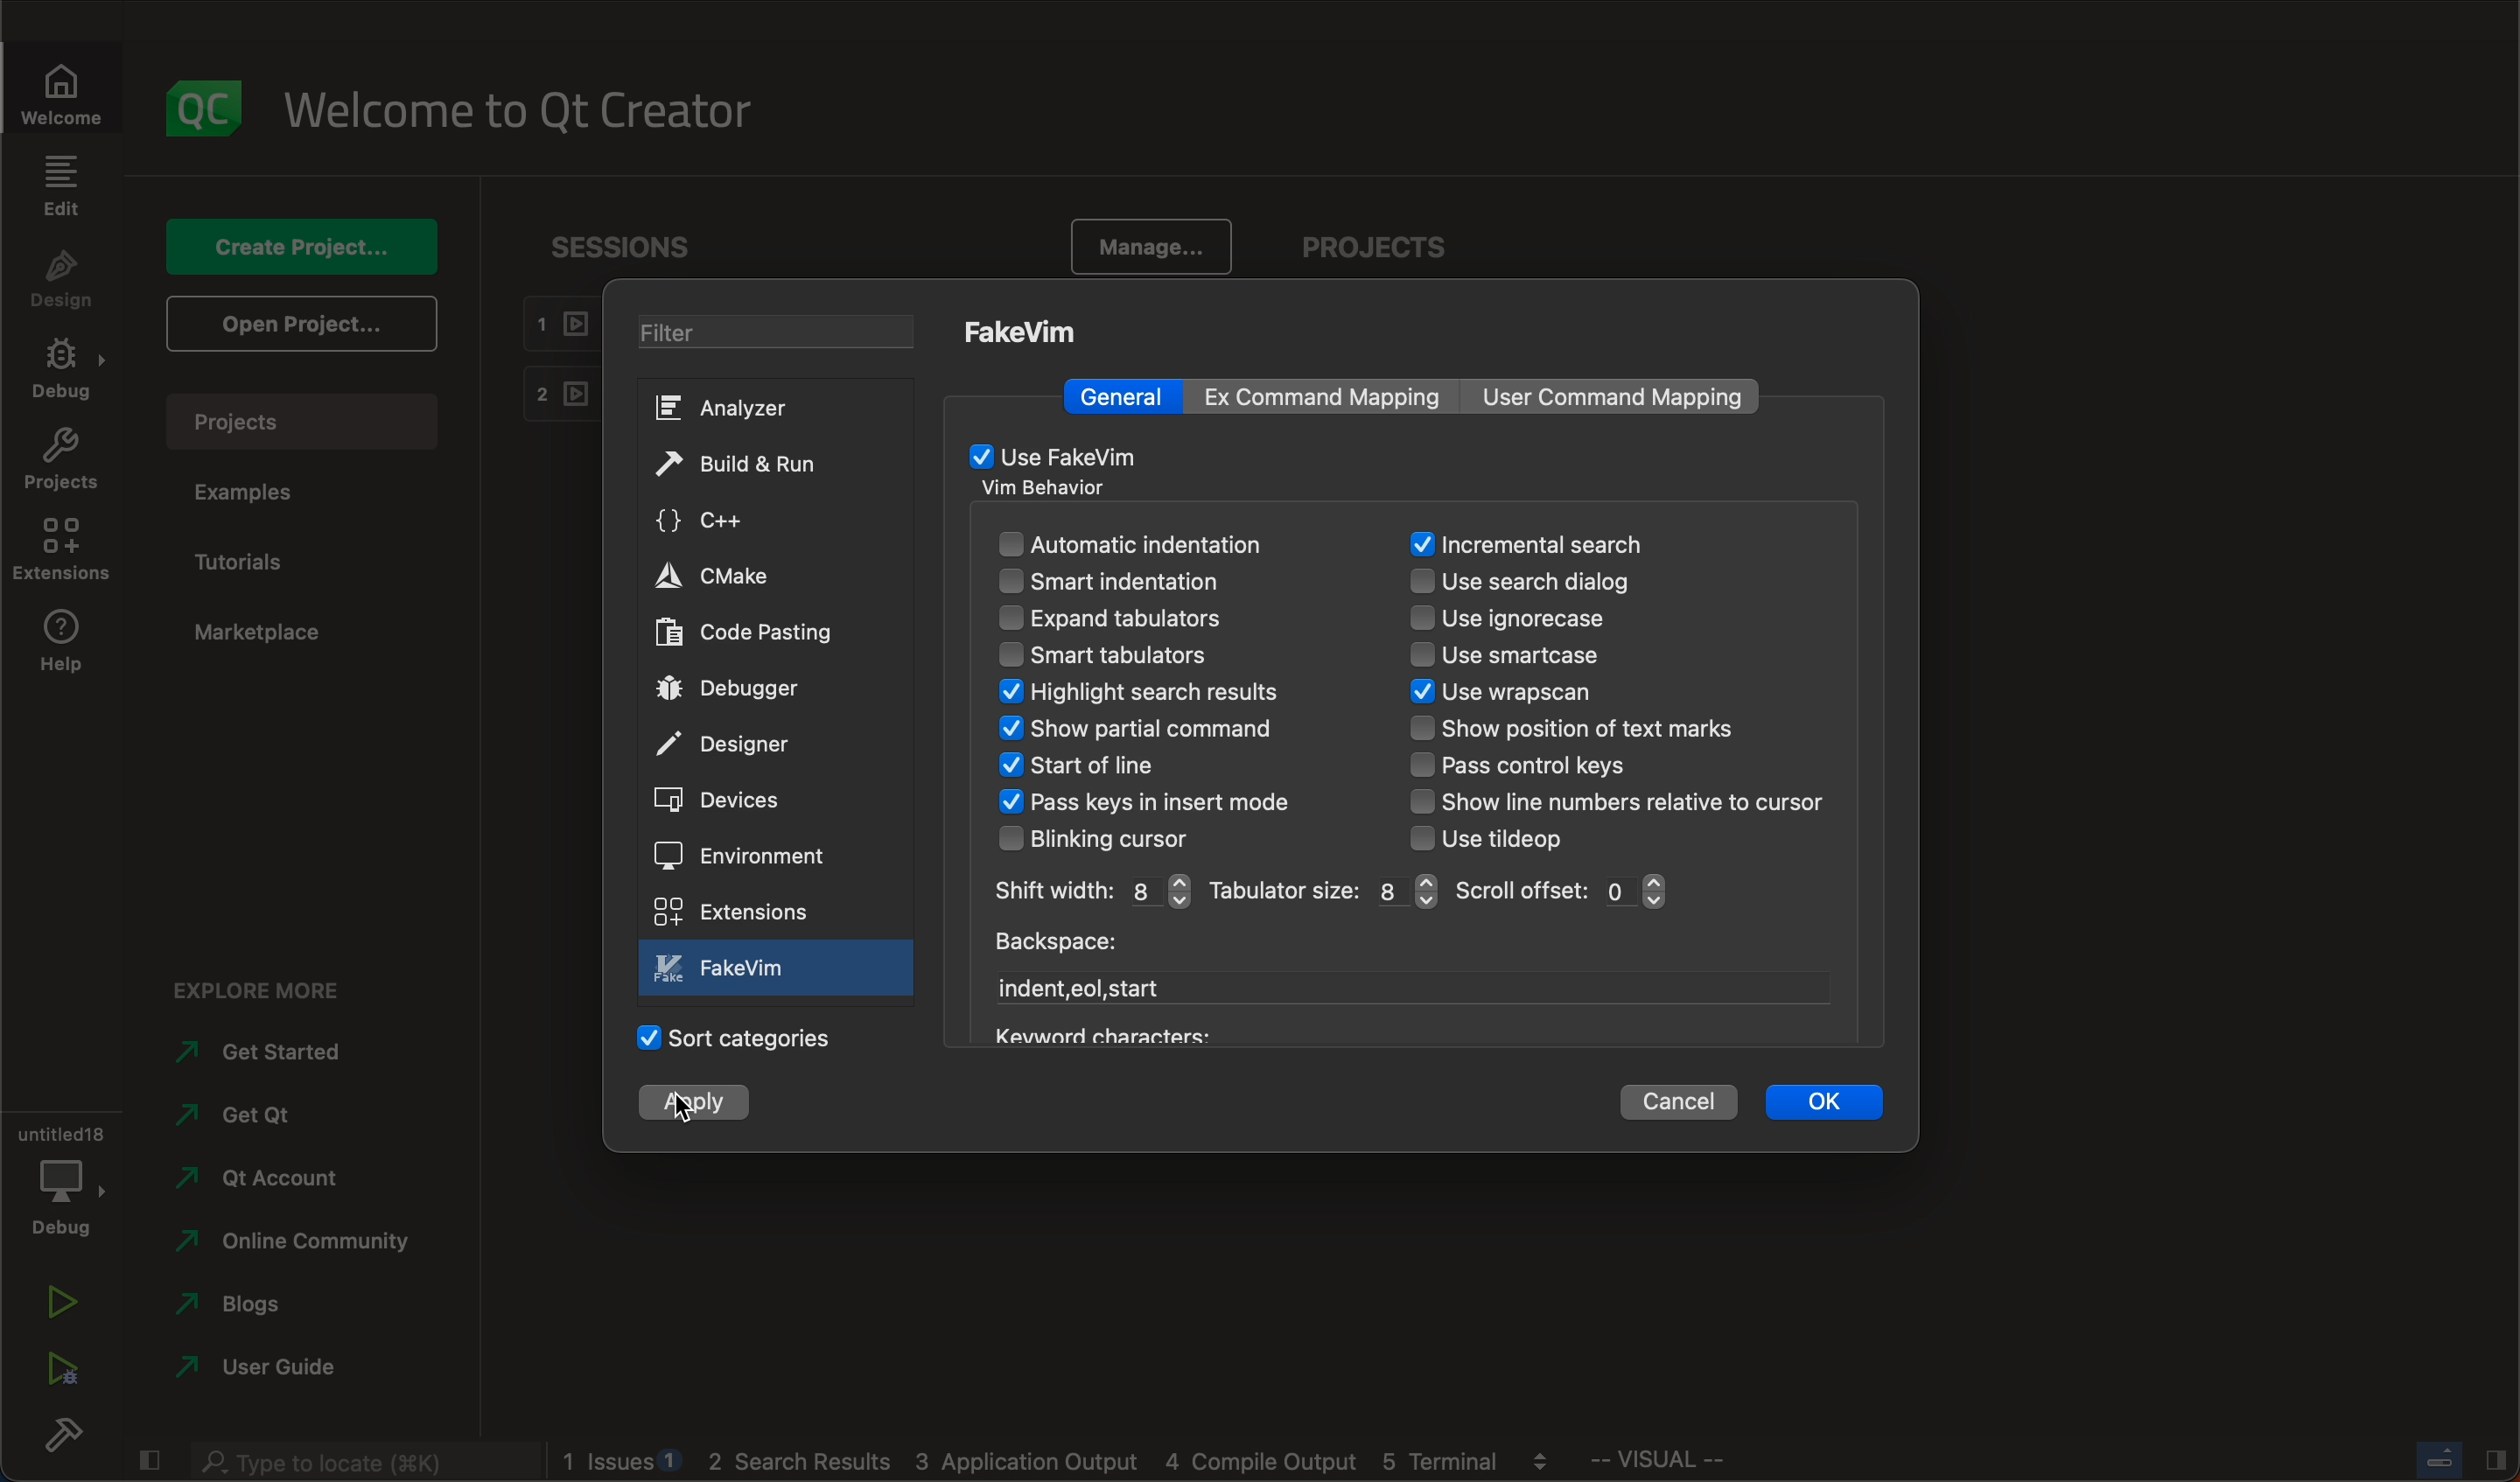 The height and width of the screenshot is (1482, 2520). I want to click on build and run, so click(751, 466).